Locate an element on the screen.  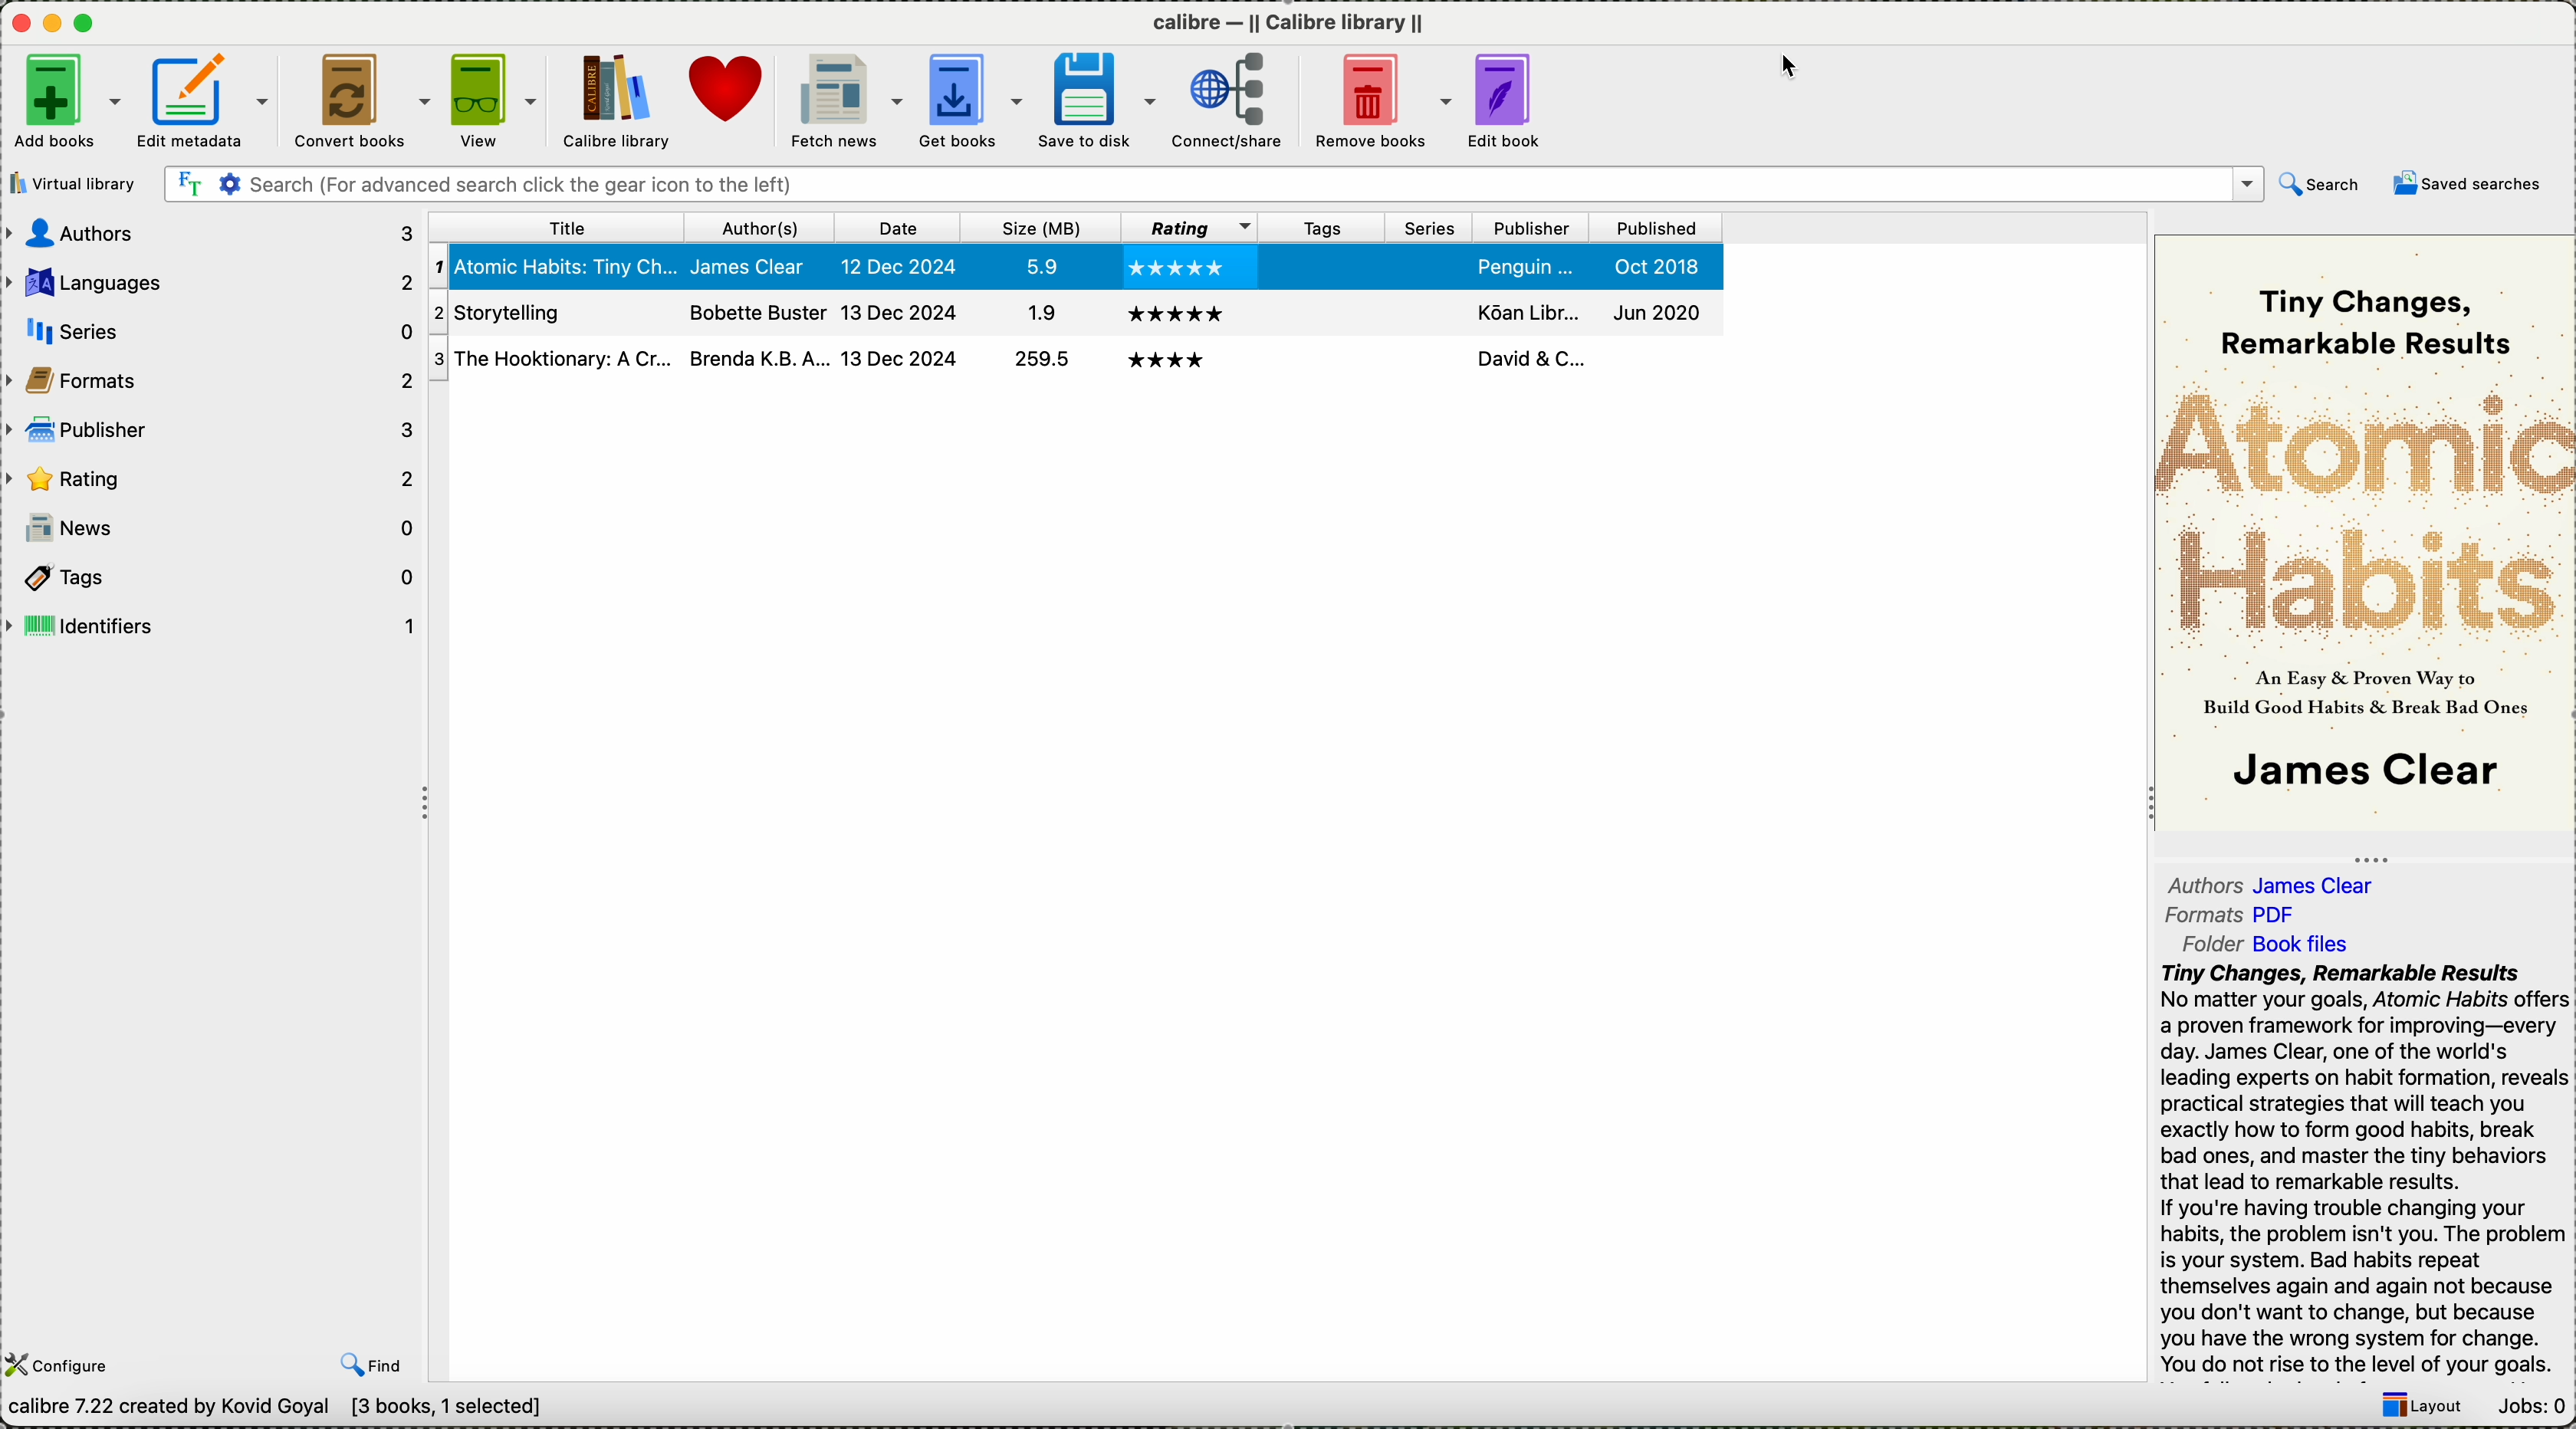
series is located at coordinates (1431, 228).